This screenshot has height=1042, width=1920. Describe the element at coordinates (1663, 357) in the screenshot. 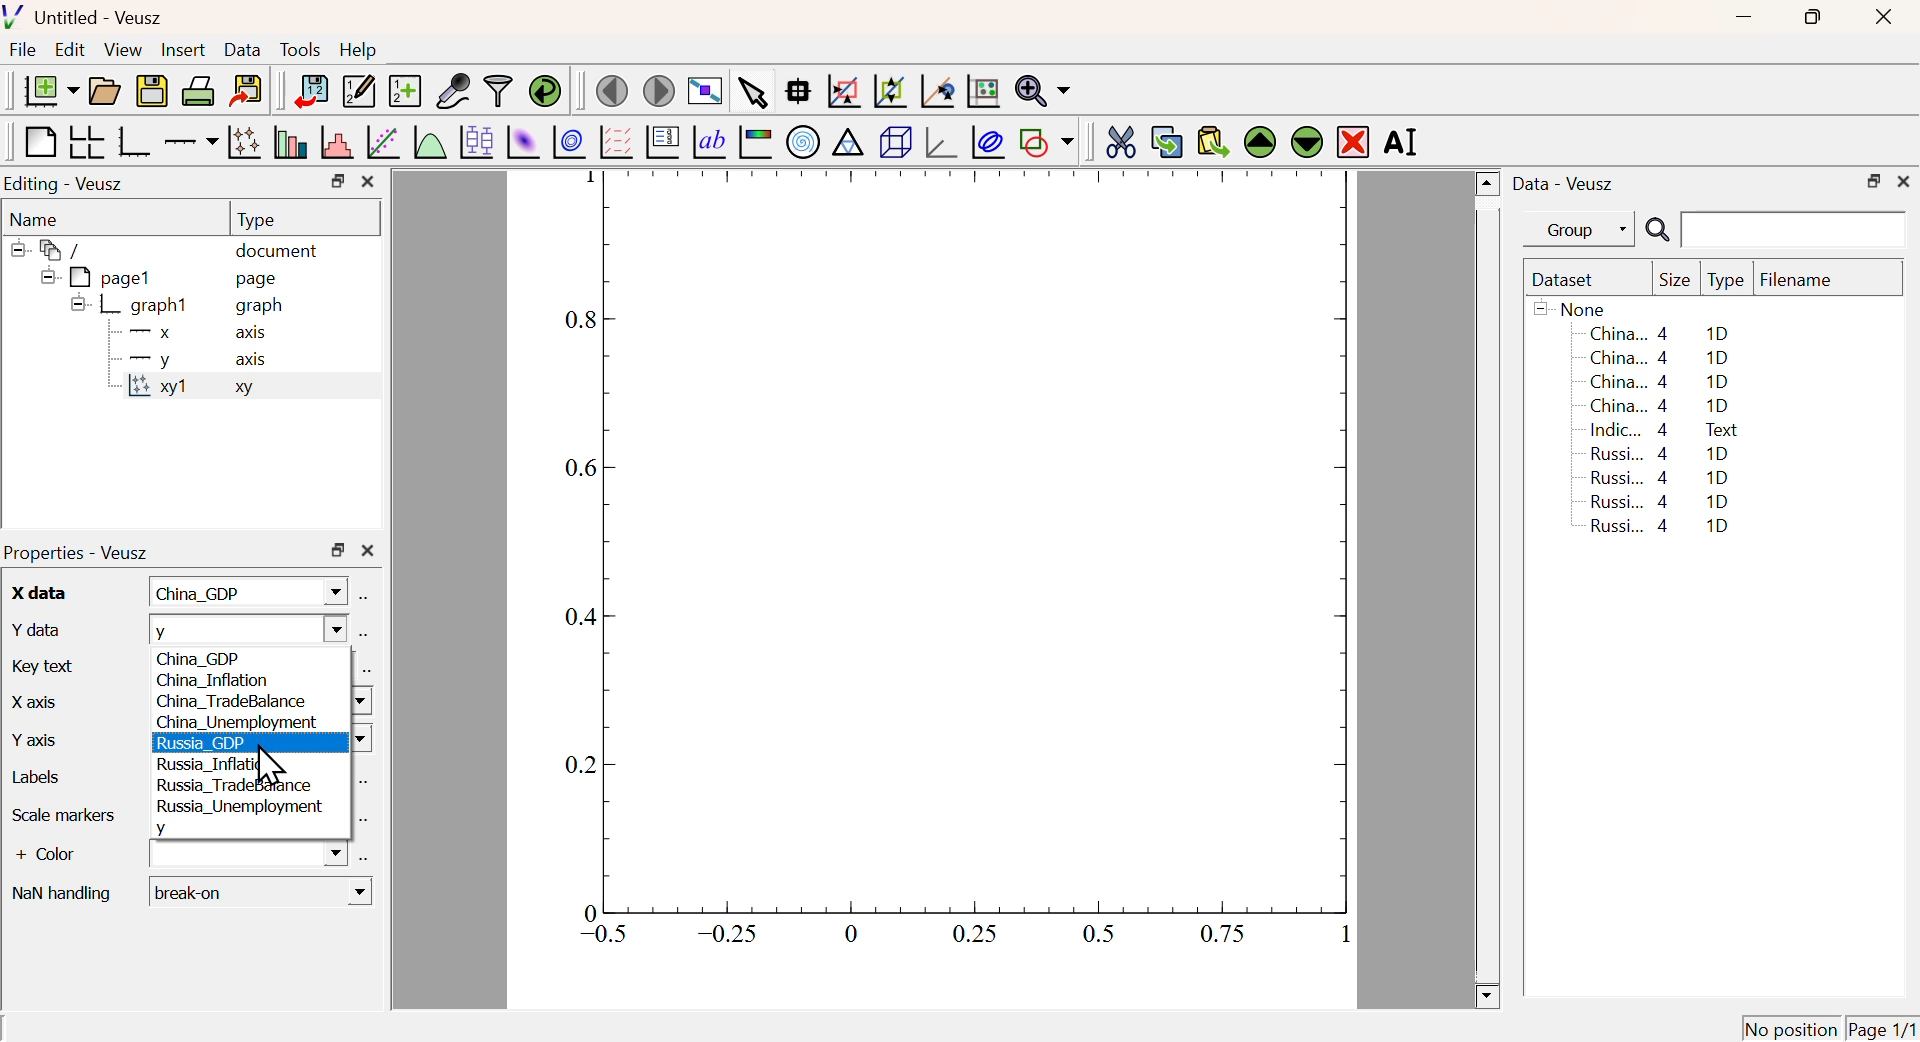

I see `China... 4 1D` at that location.